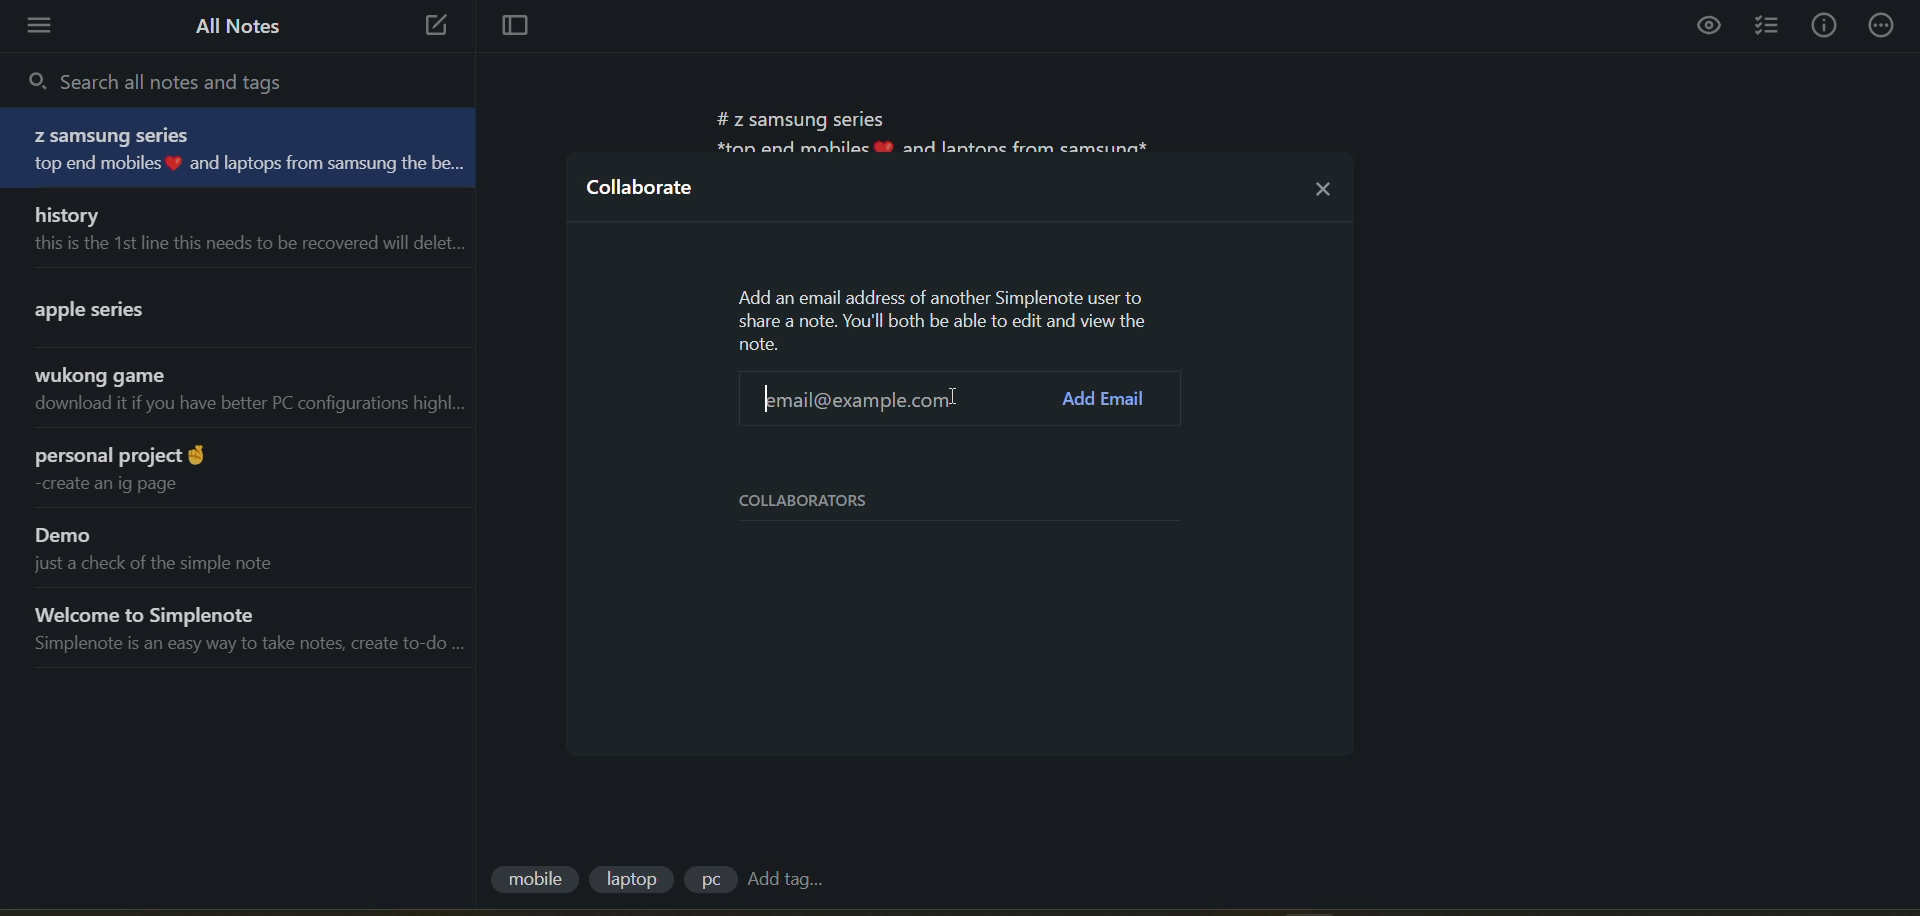 The image size is (1920, 916). I want to click on toggle focus mode, so click(507, 28).